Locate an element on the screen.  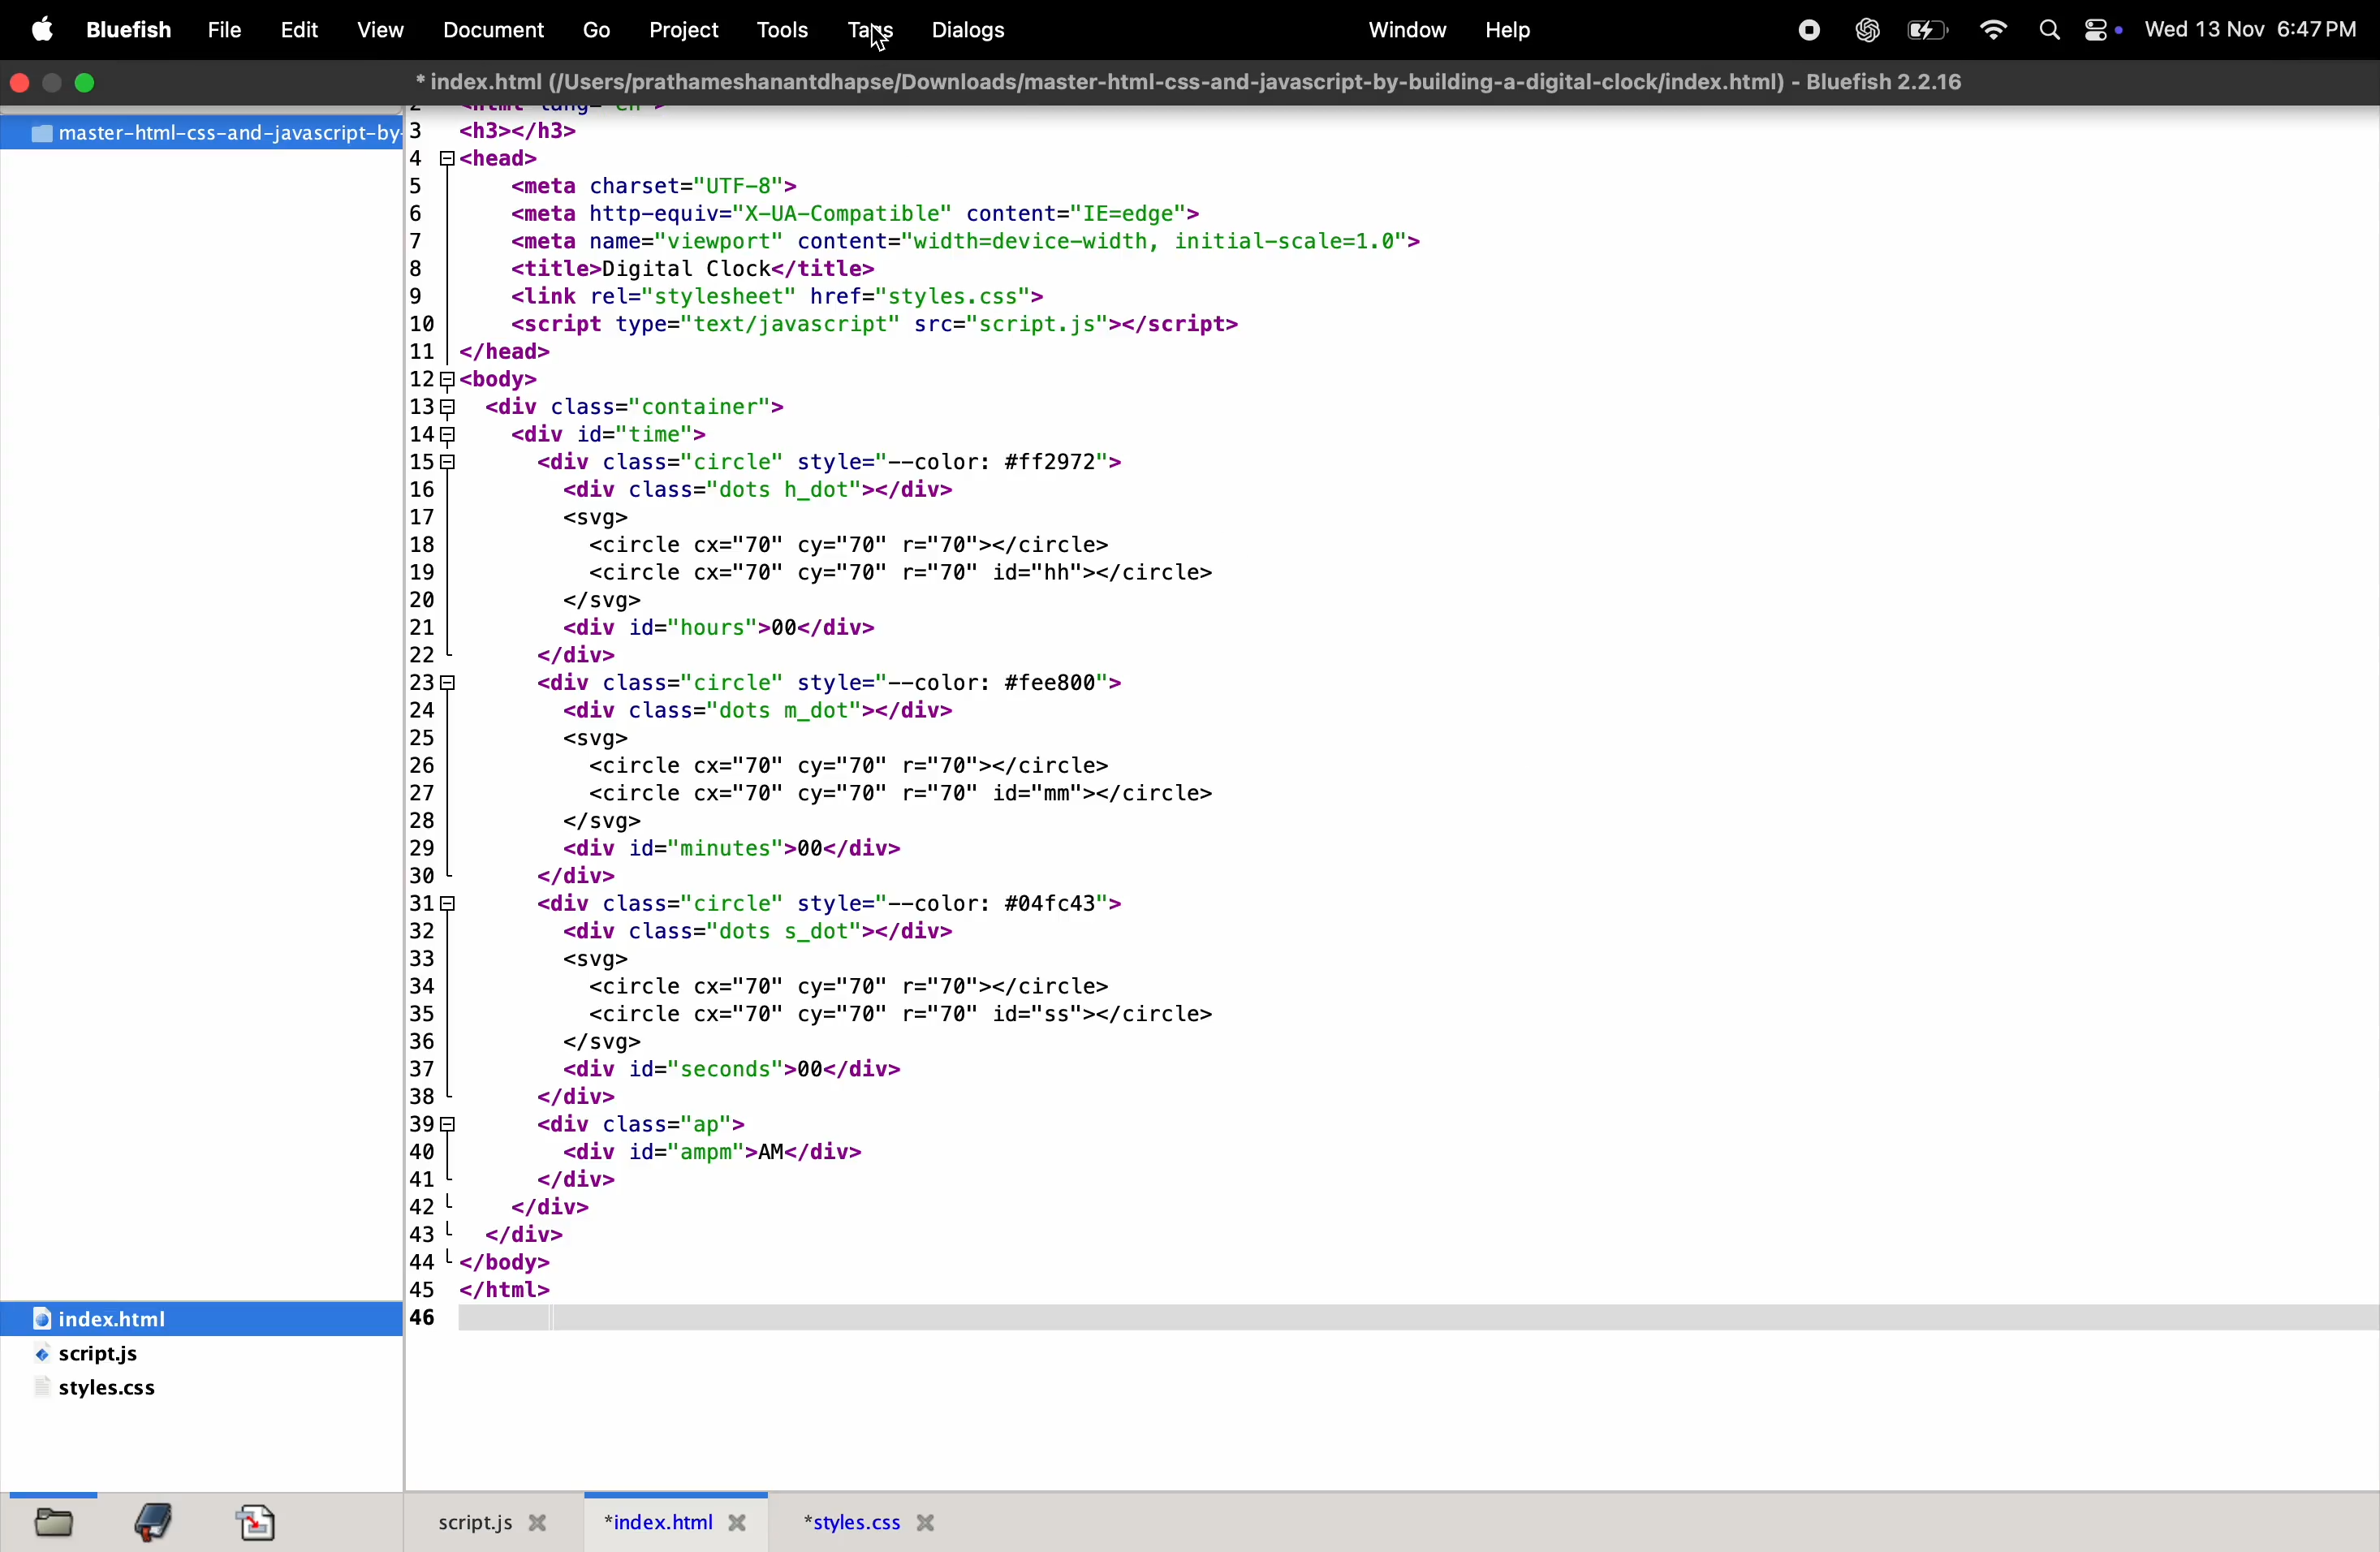
* index.html (/Users/prathameshanantdhapse/Downloads/master-html-css-and-javascript-by-building-a-digital-clock/index.html) - Bluefish 2.2.16 is located at coordinates (1198, 82).